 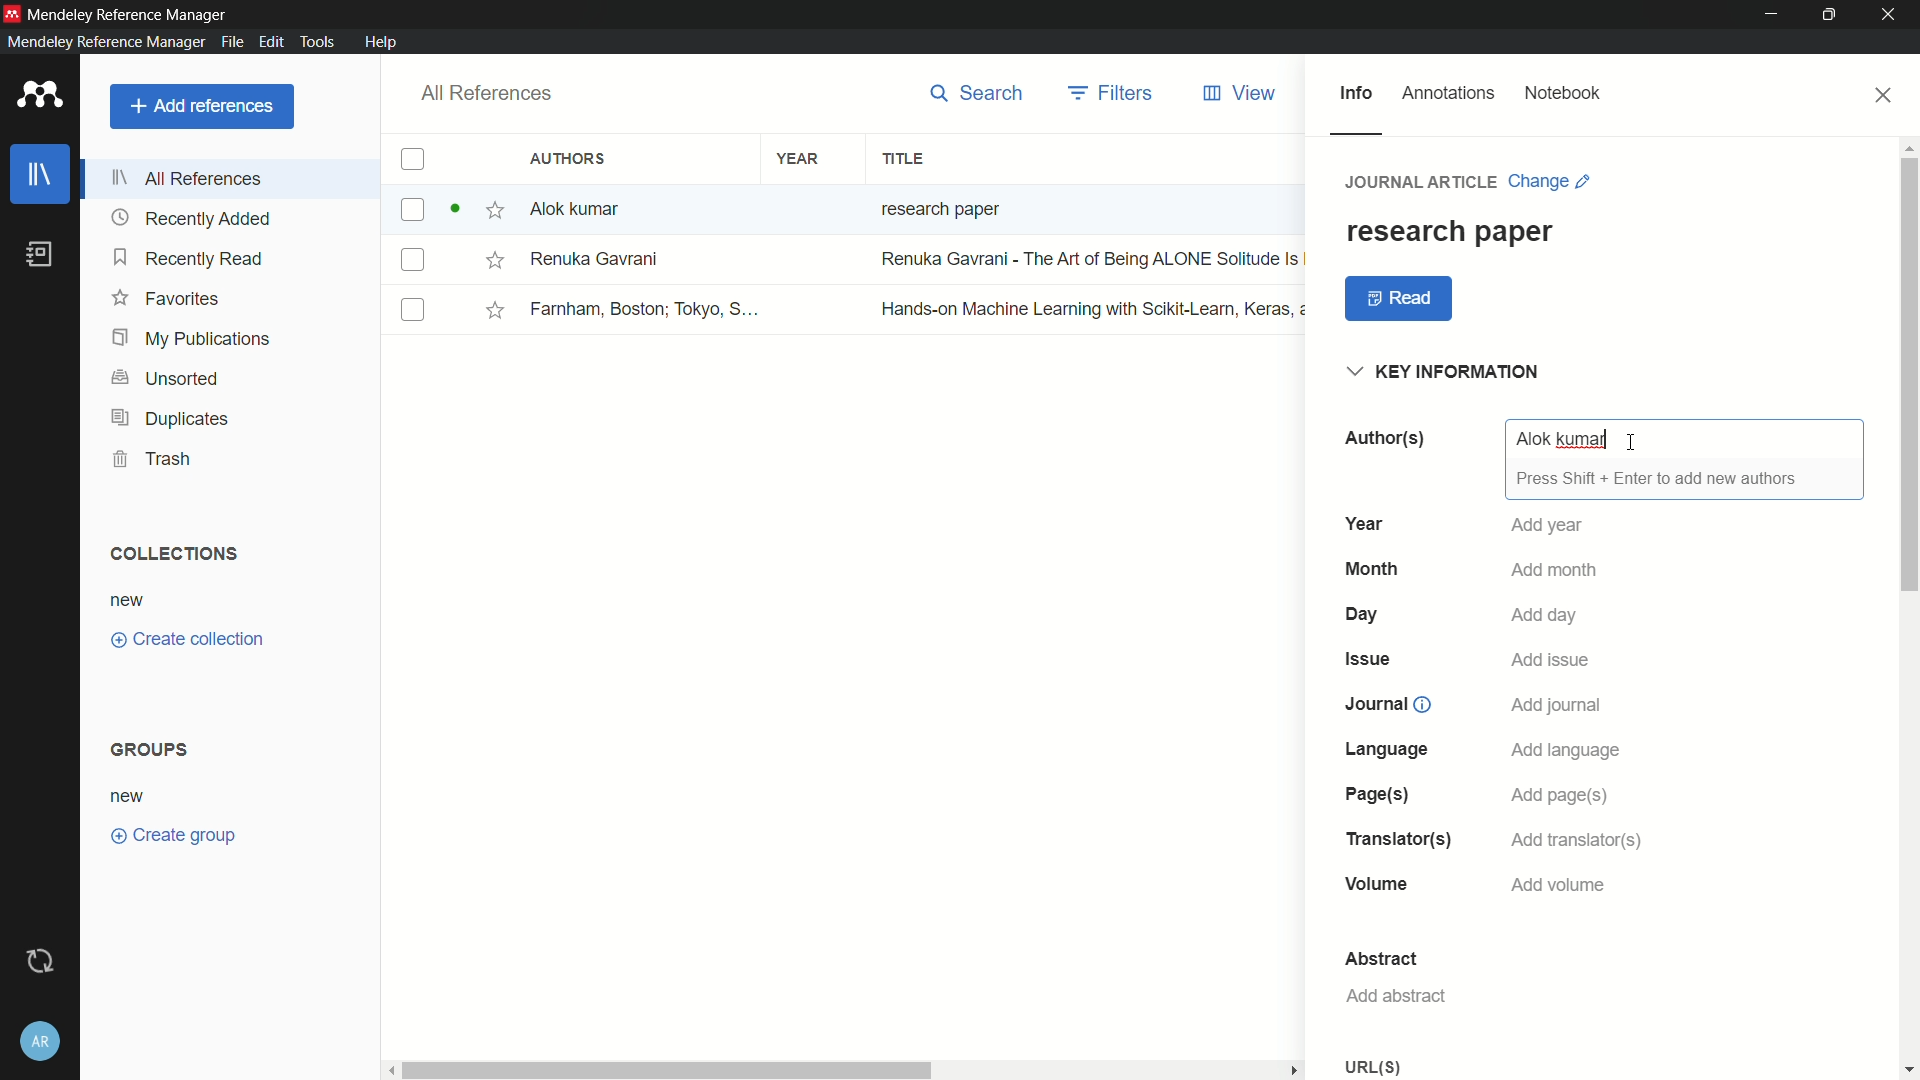 I want to click on close, so click(x=1885, y=95).